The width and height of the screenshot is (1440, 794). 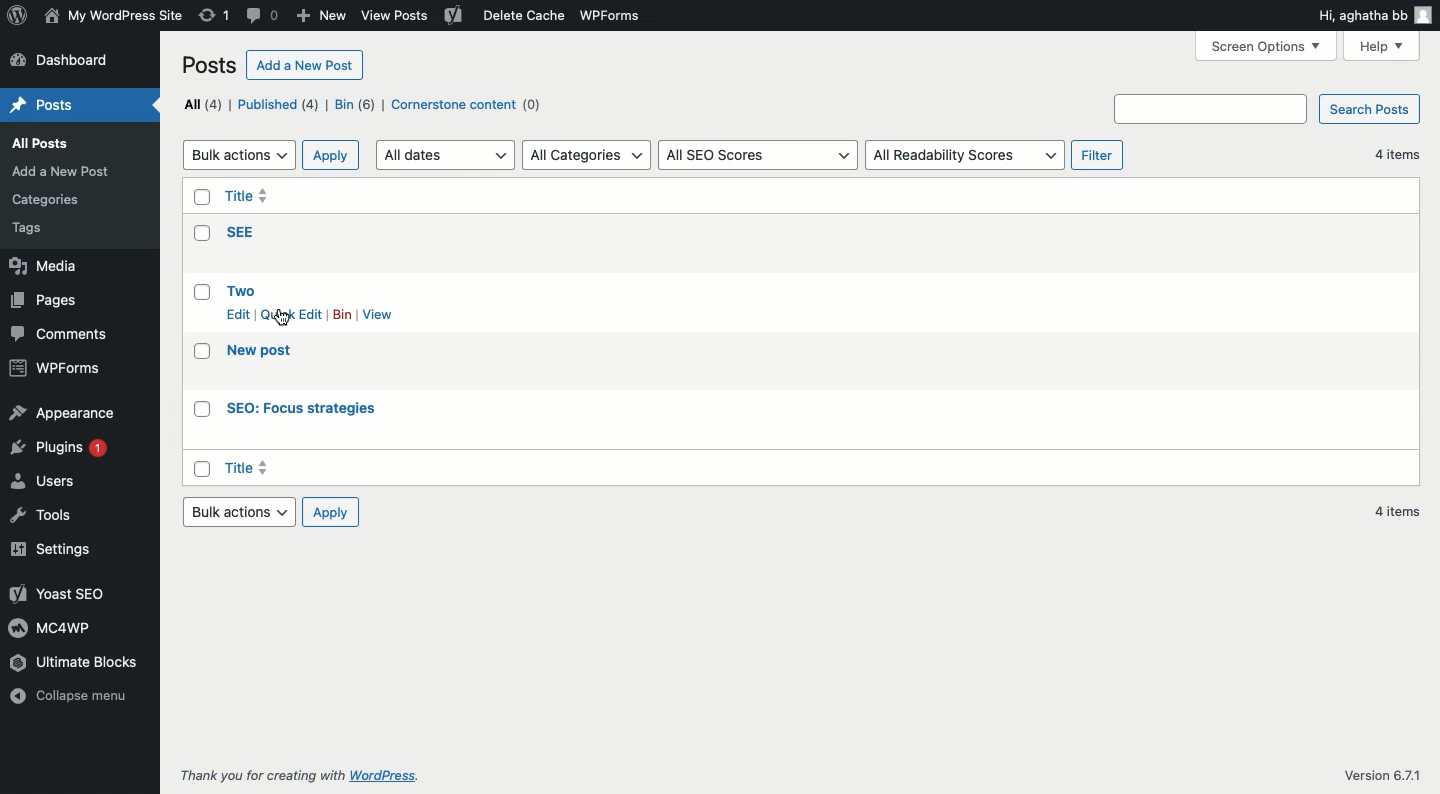 What do you see at coordinates (454, 17) in the screenshot?
I see `Yoast` at bounding box center [454, 17].